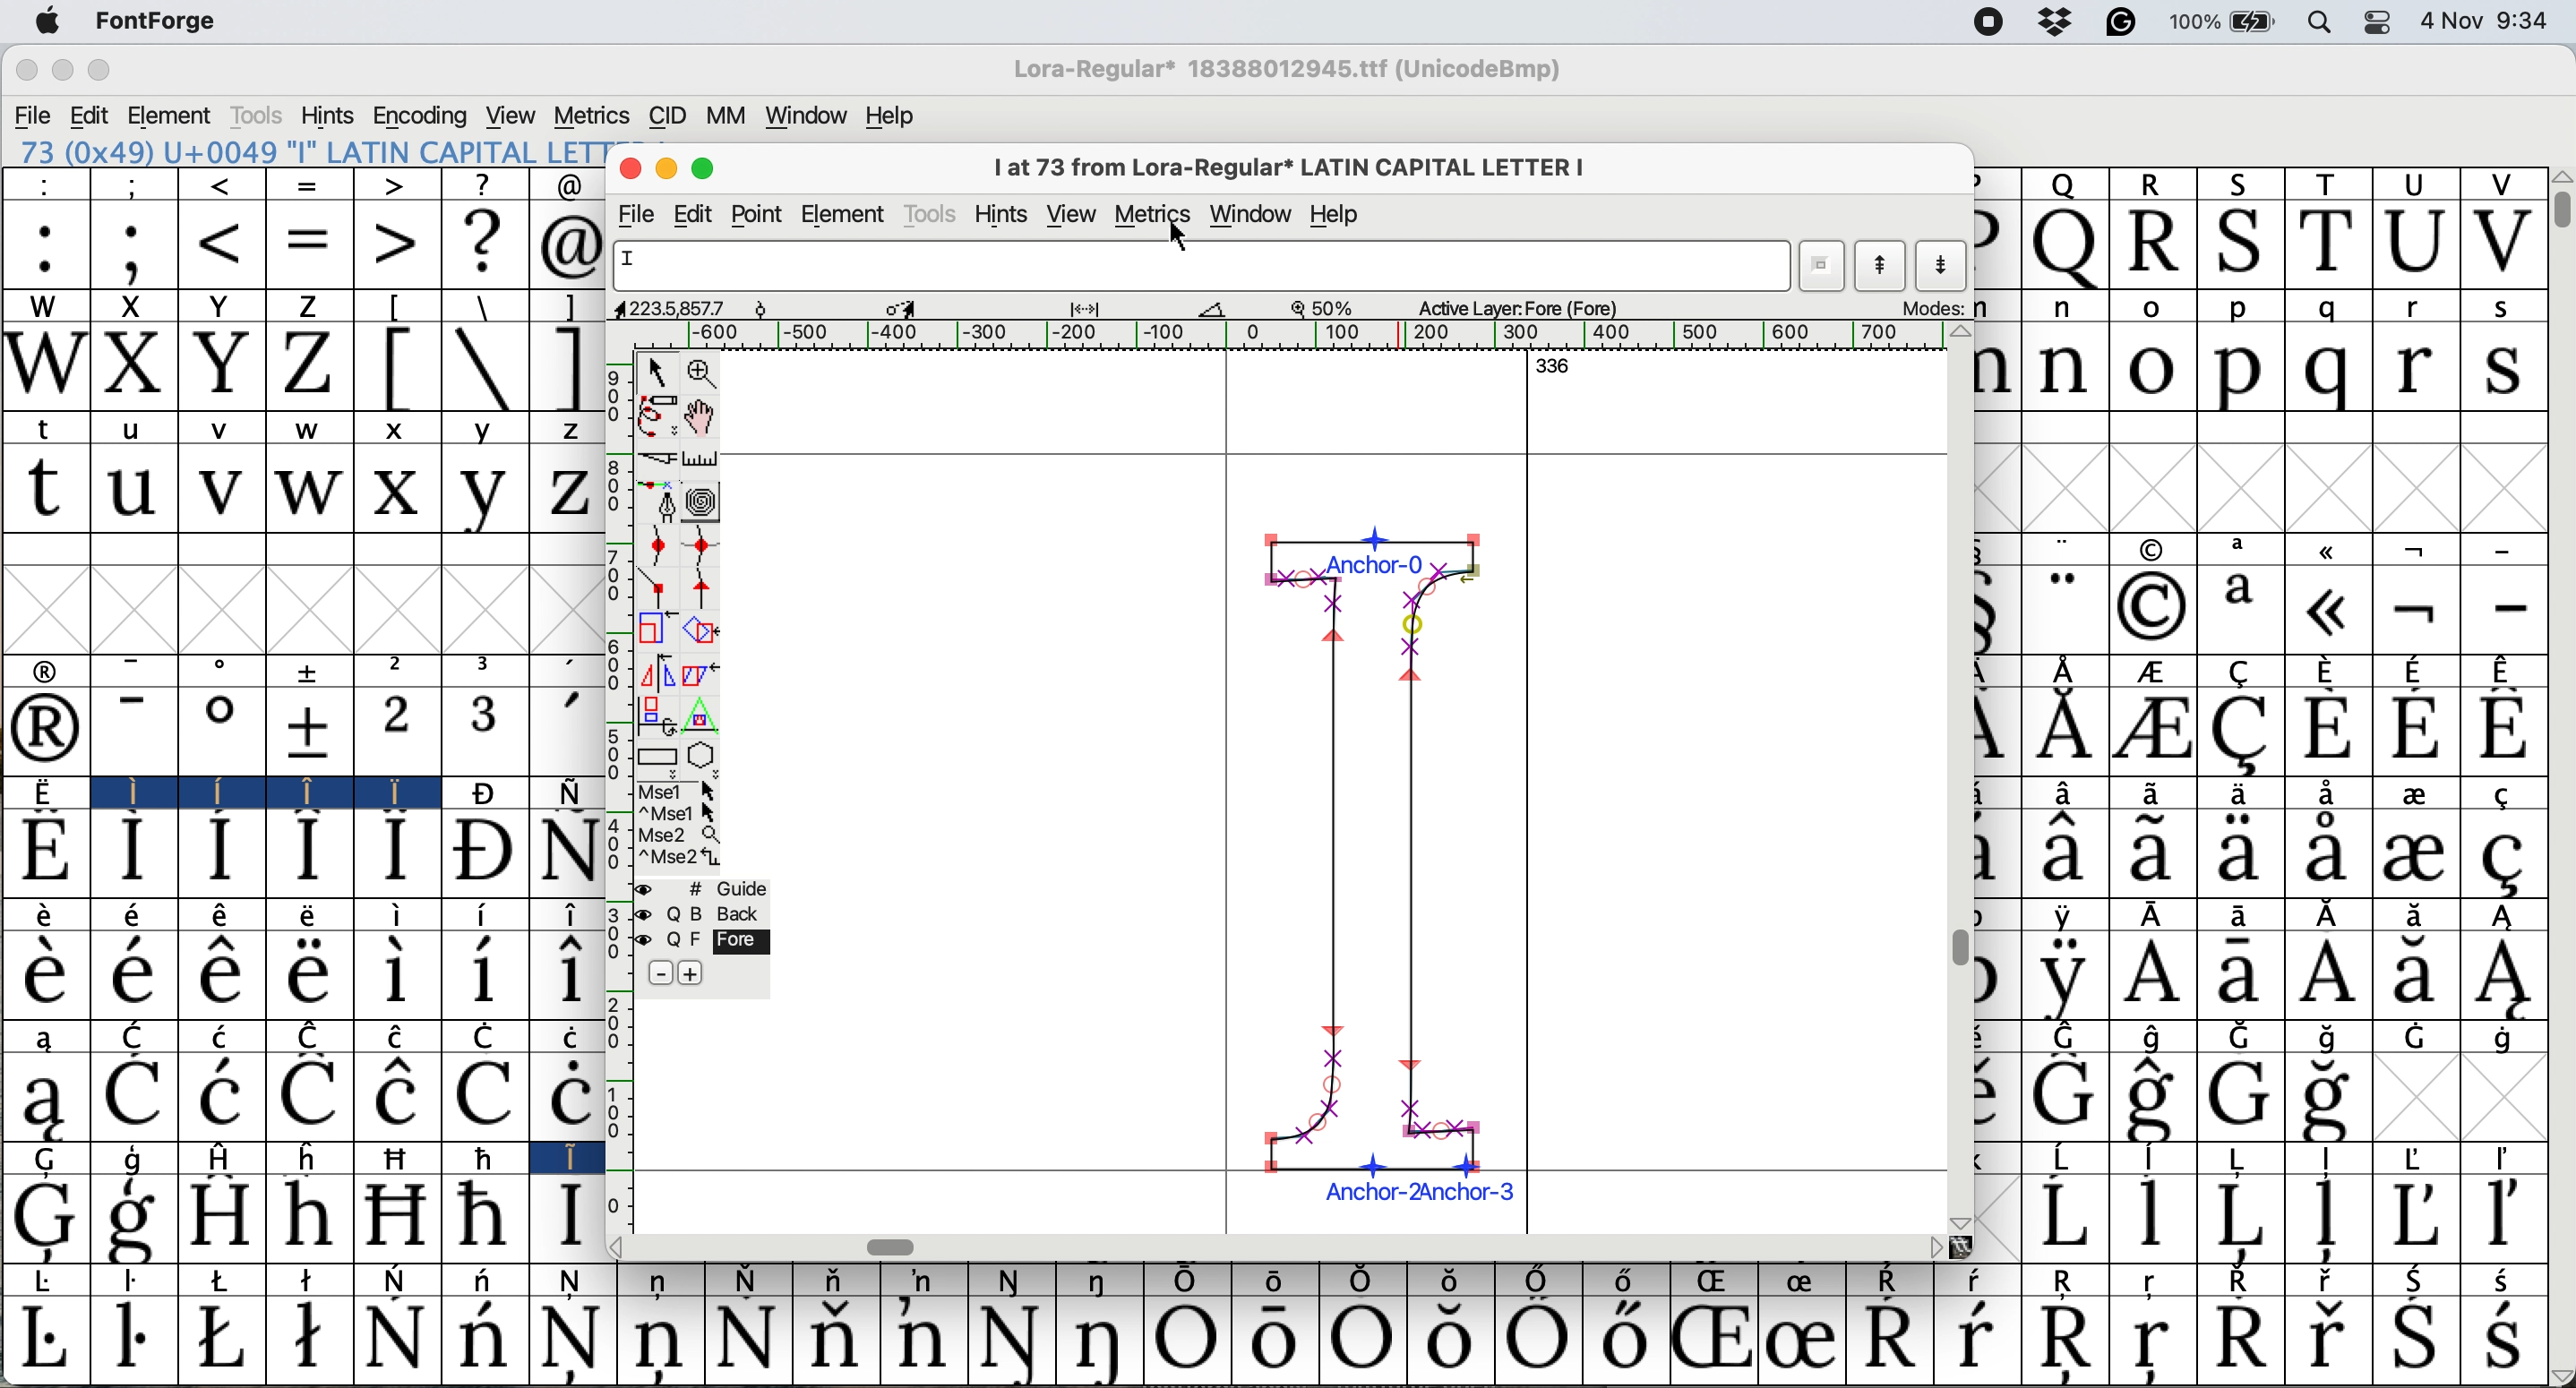 This screenshot has width=2576, height=1388. I want to click on Symbol, so click(133, 852).